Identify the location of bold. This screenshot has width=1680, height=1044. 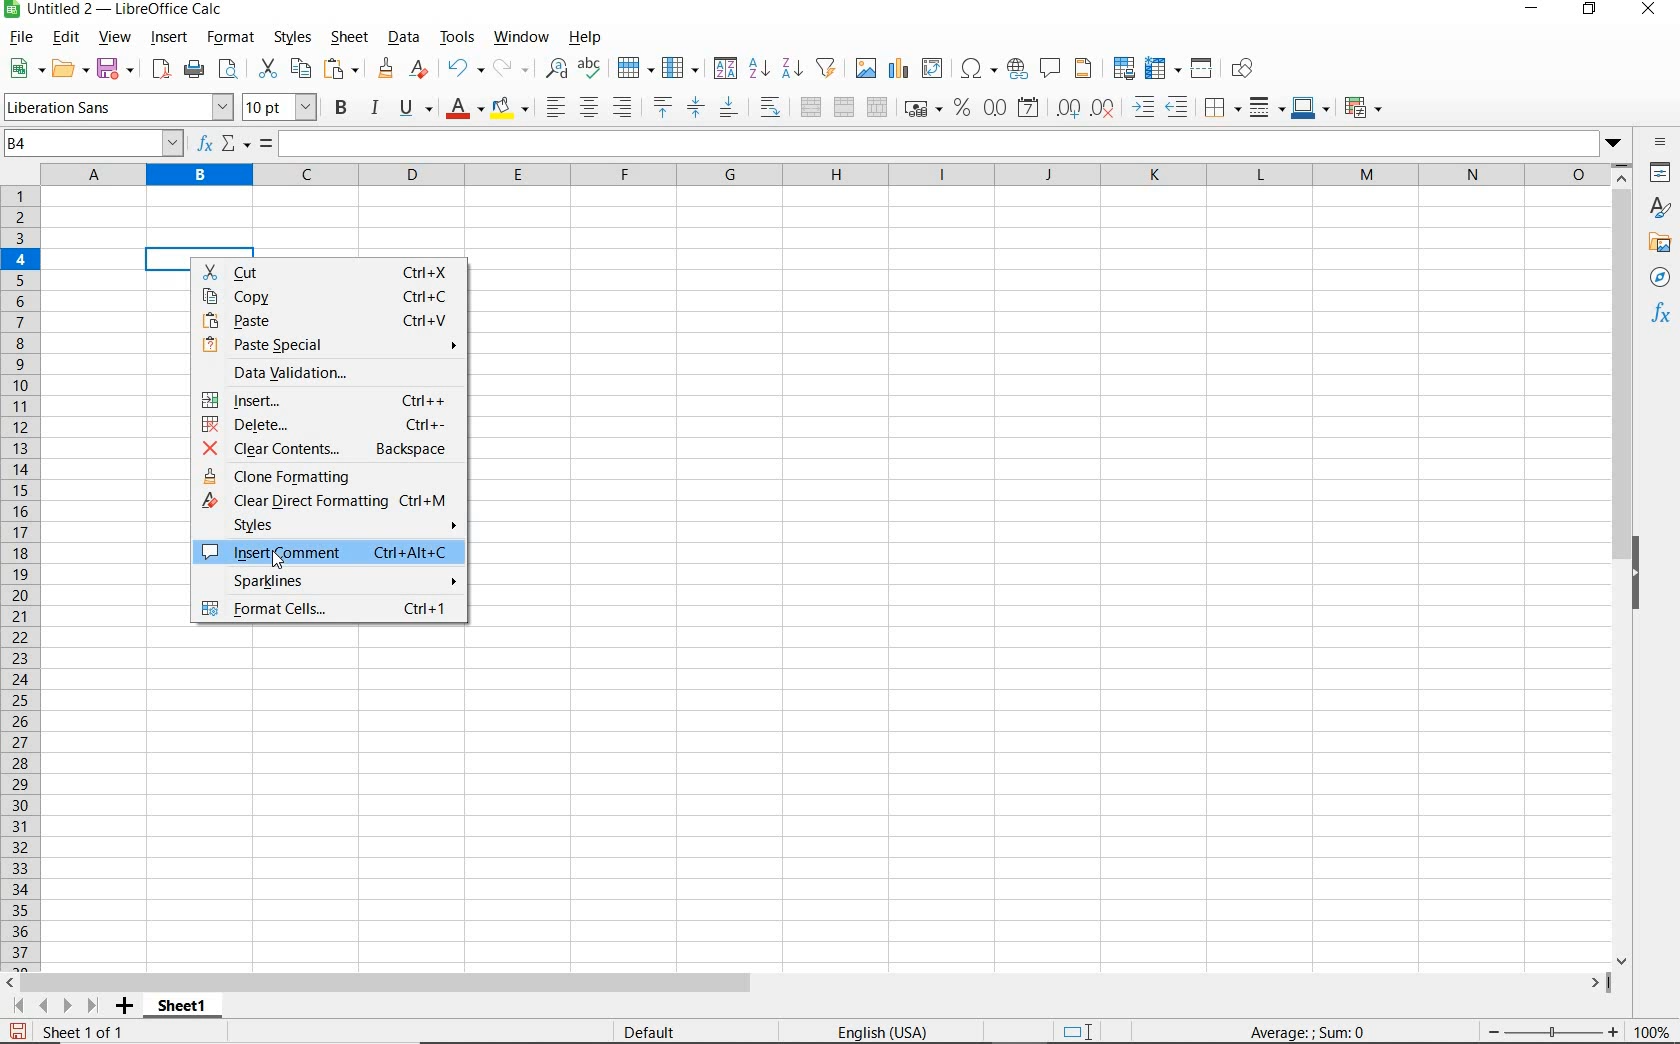
(341, 110).